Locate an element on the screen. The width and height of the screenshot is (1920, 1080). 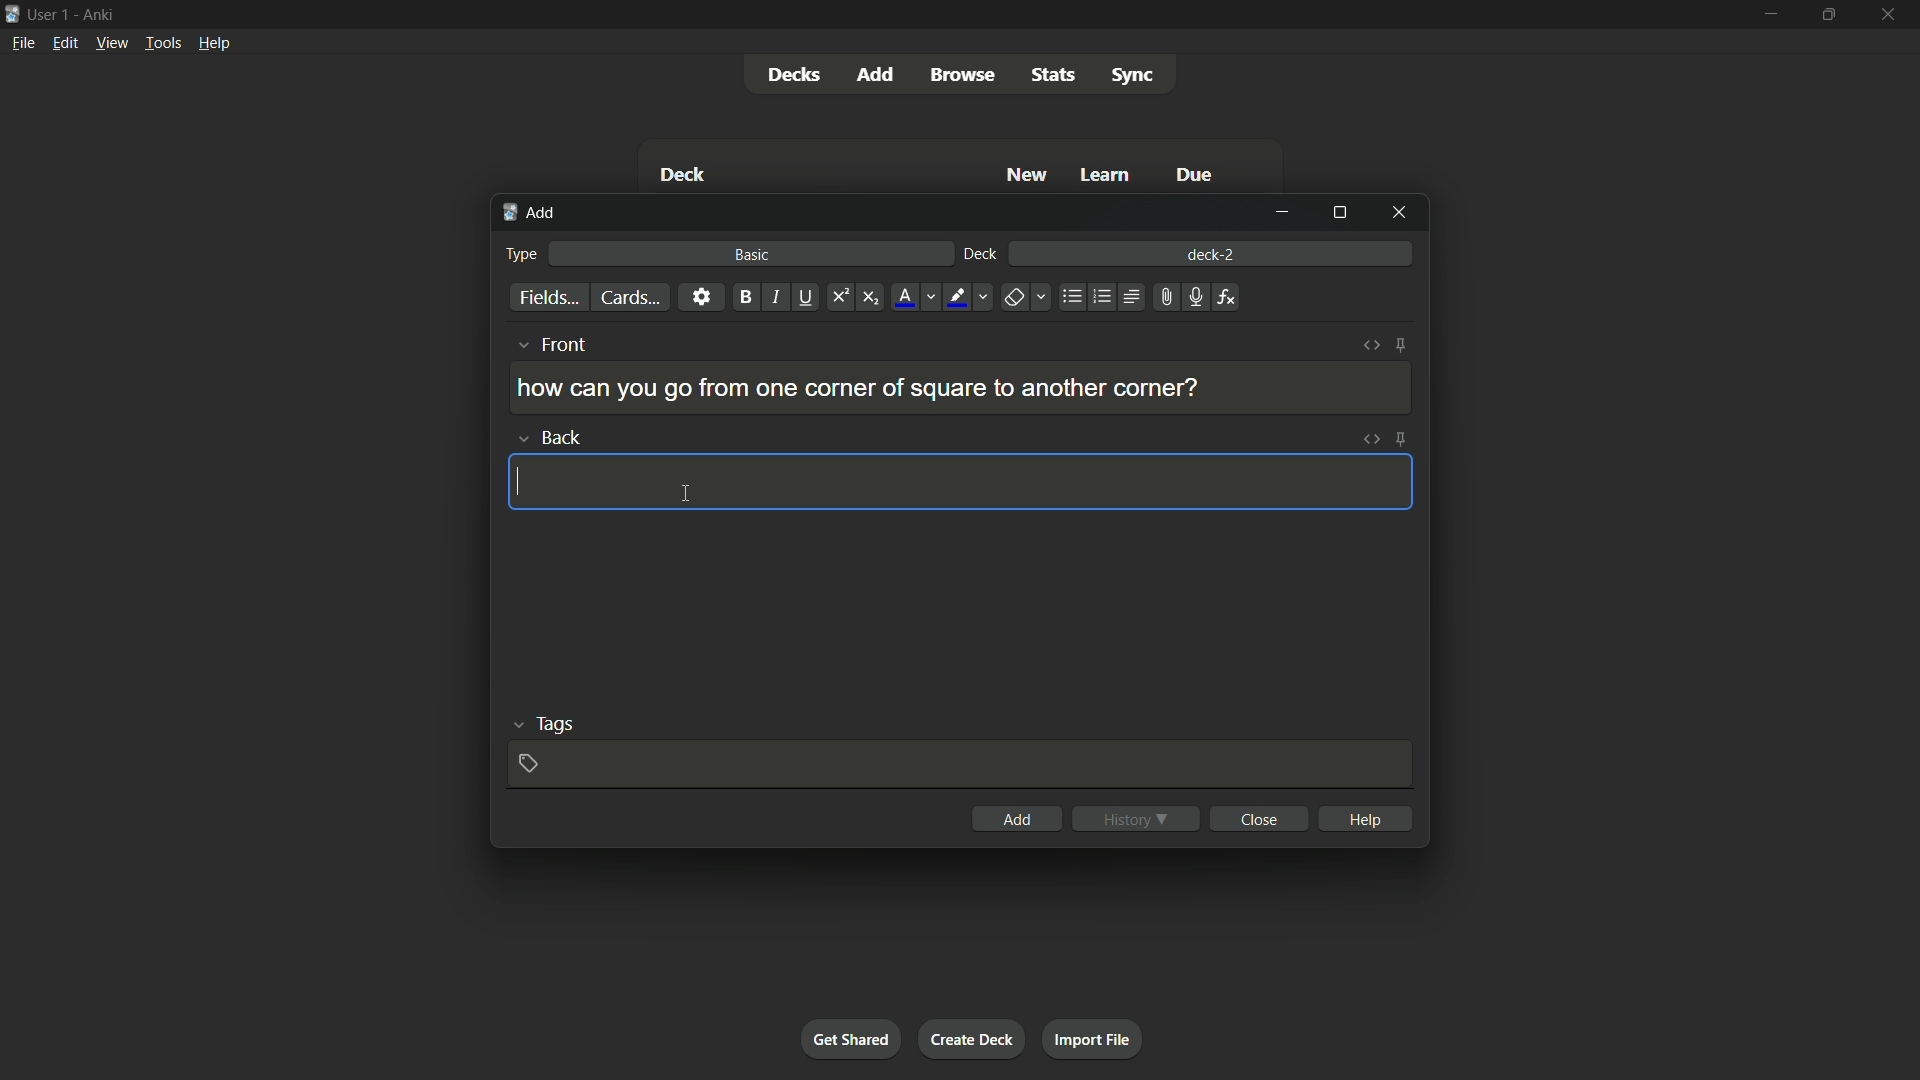
add is located at coordinates (1022, 819).